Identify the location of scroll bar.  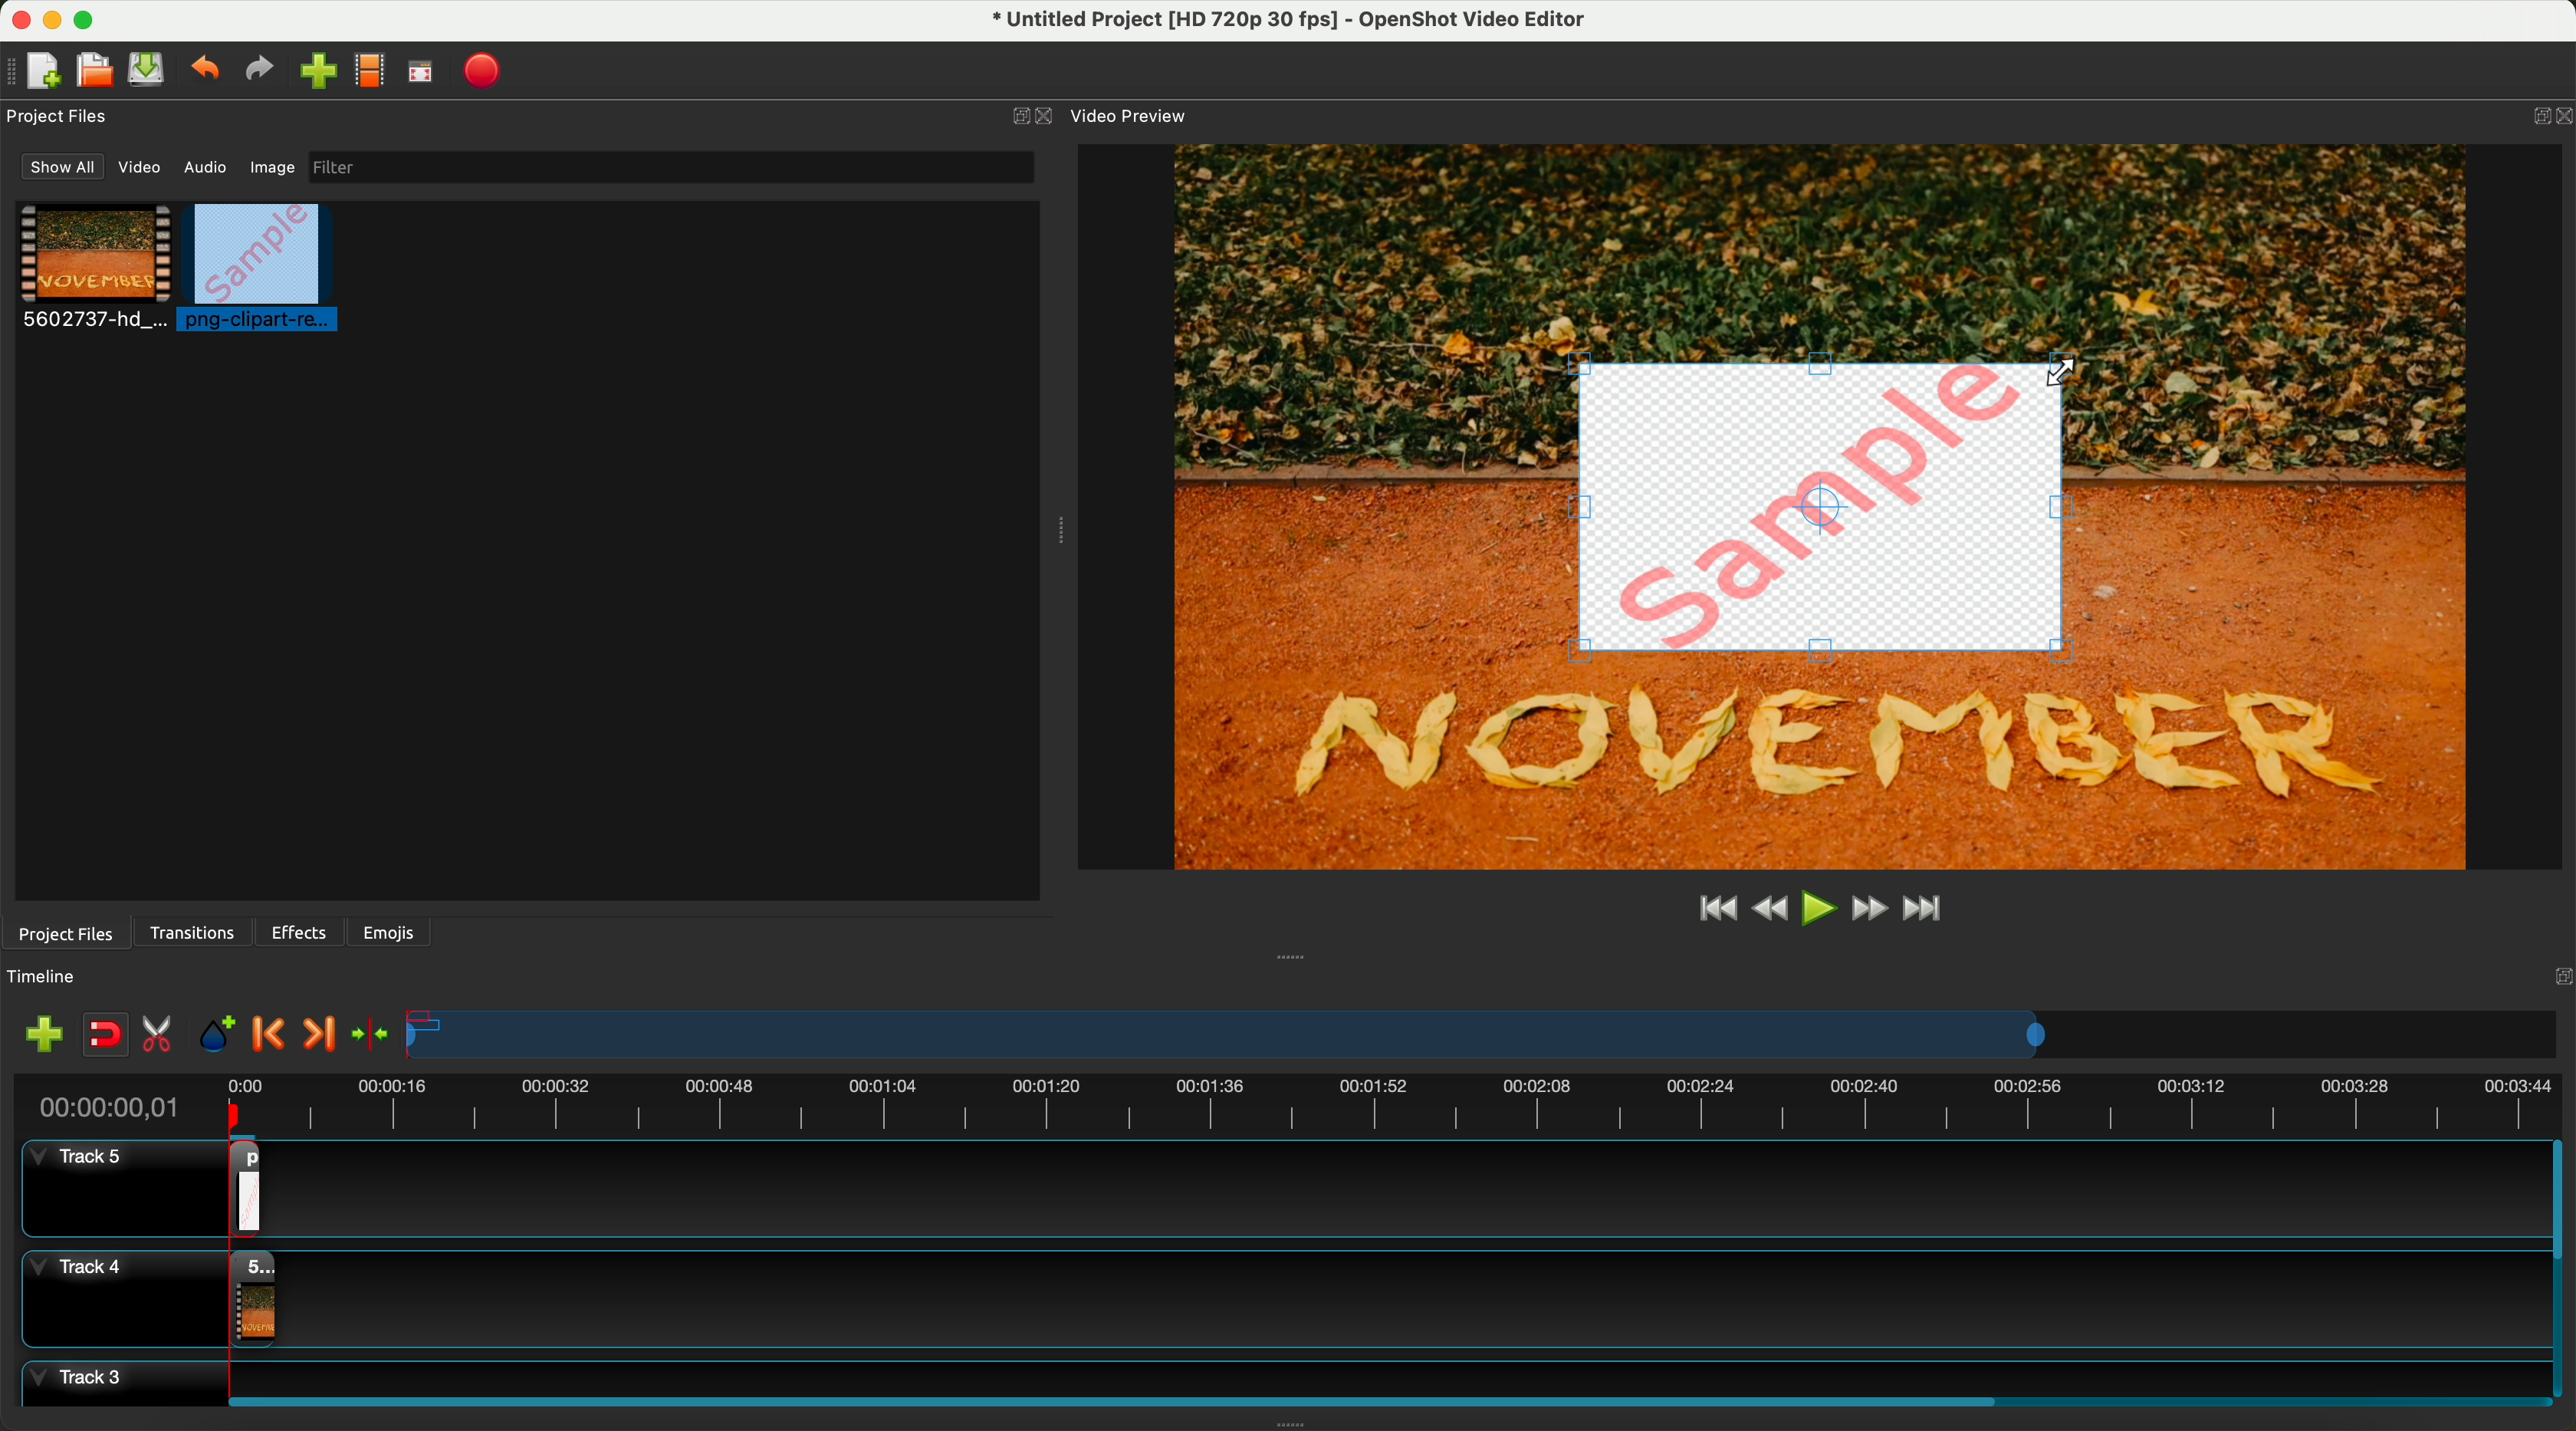
(1380, 1398).